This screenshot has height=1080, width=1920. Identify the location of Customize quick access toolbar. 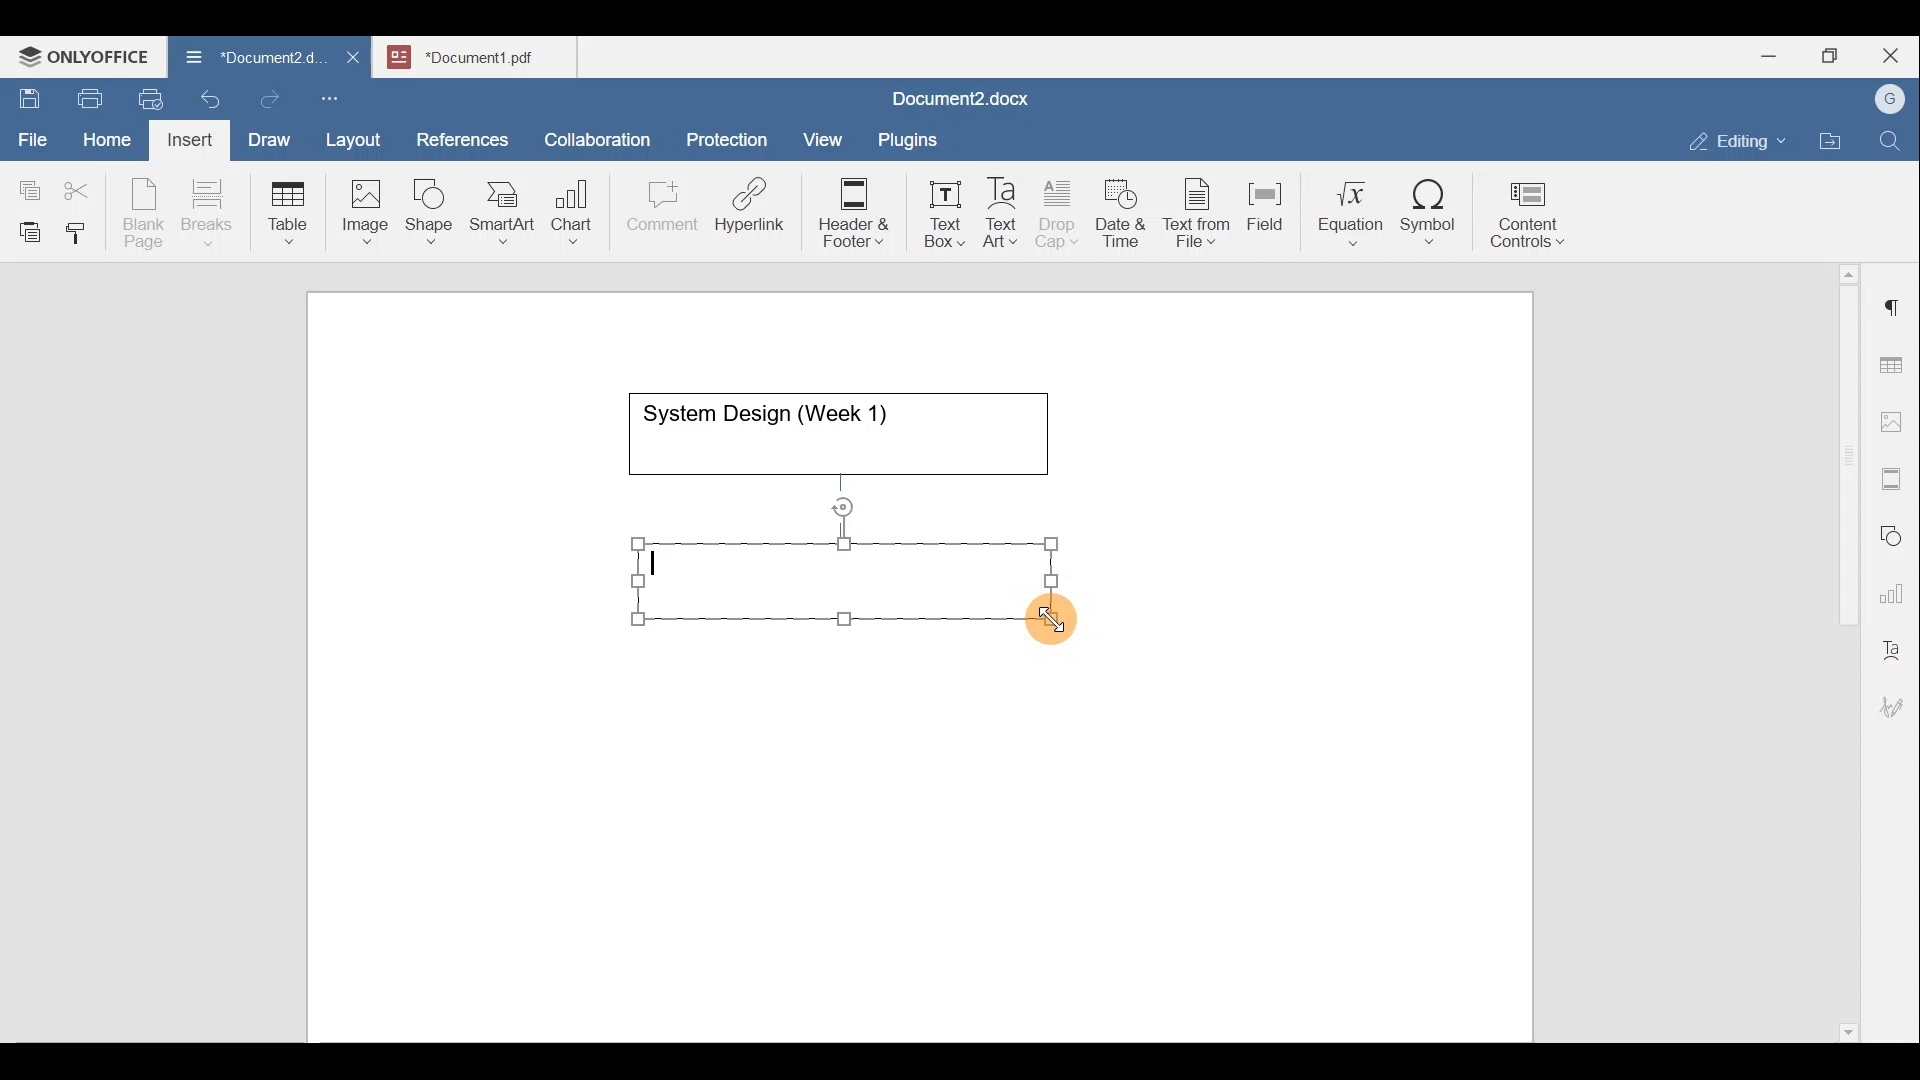
(337, 95).